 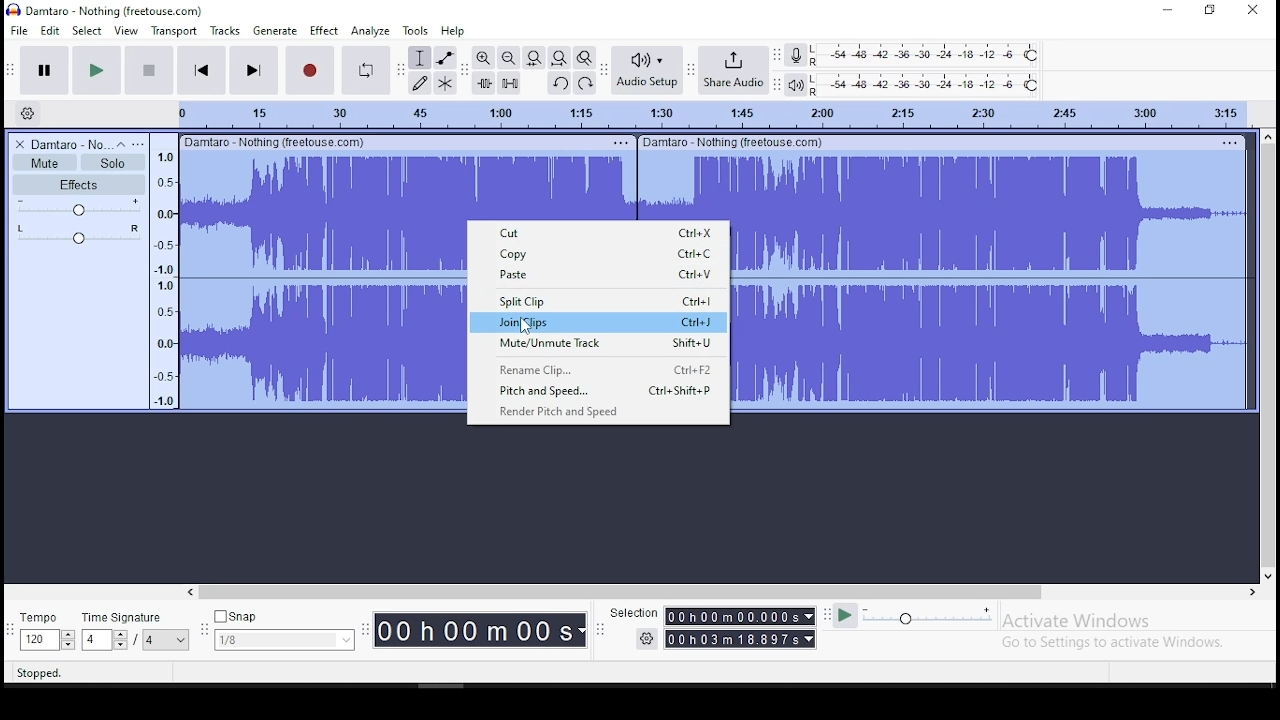 I want to click on meter, so click(x=163, y=277).